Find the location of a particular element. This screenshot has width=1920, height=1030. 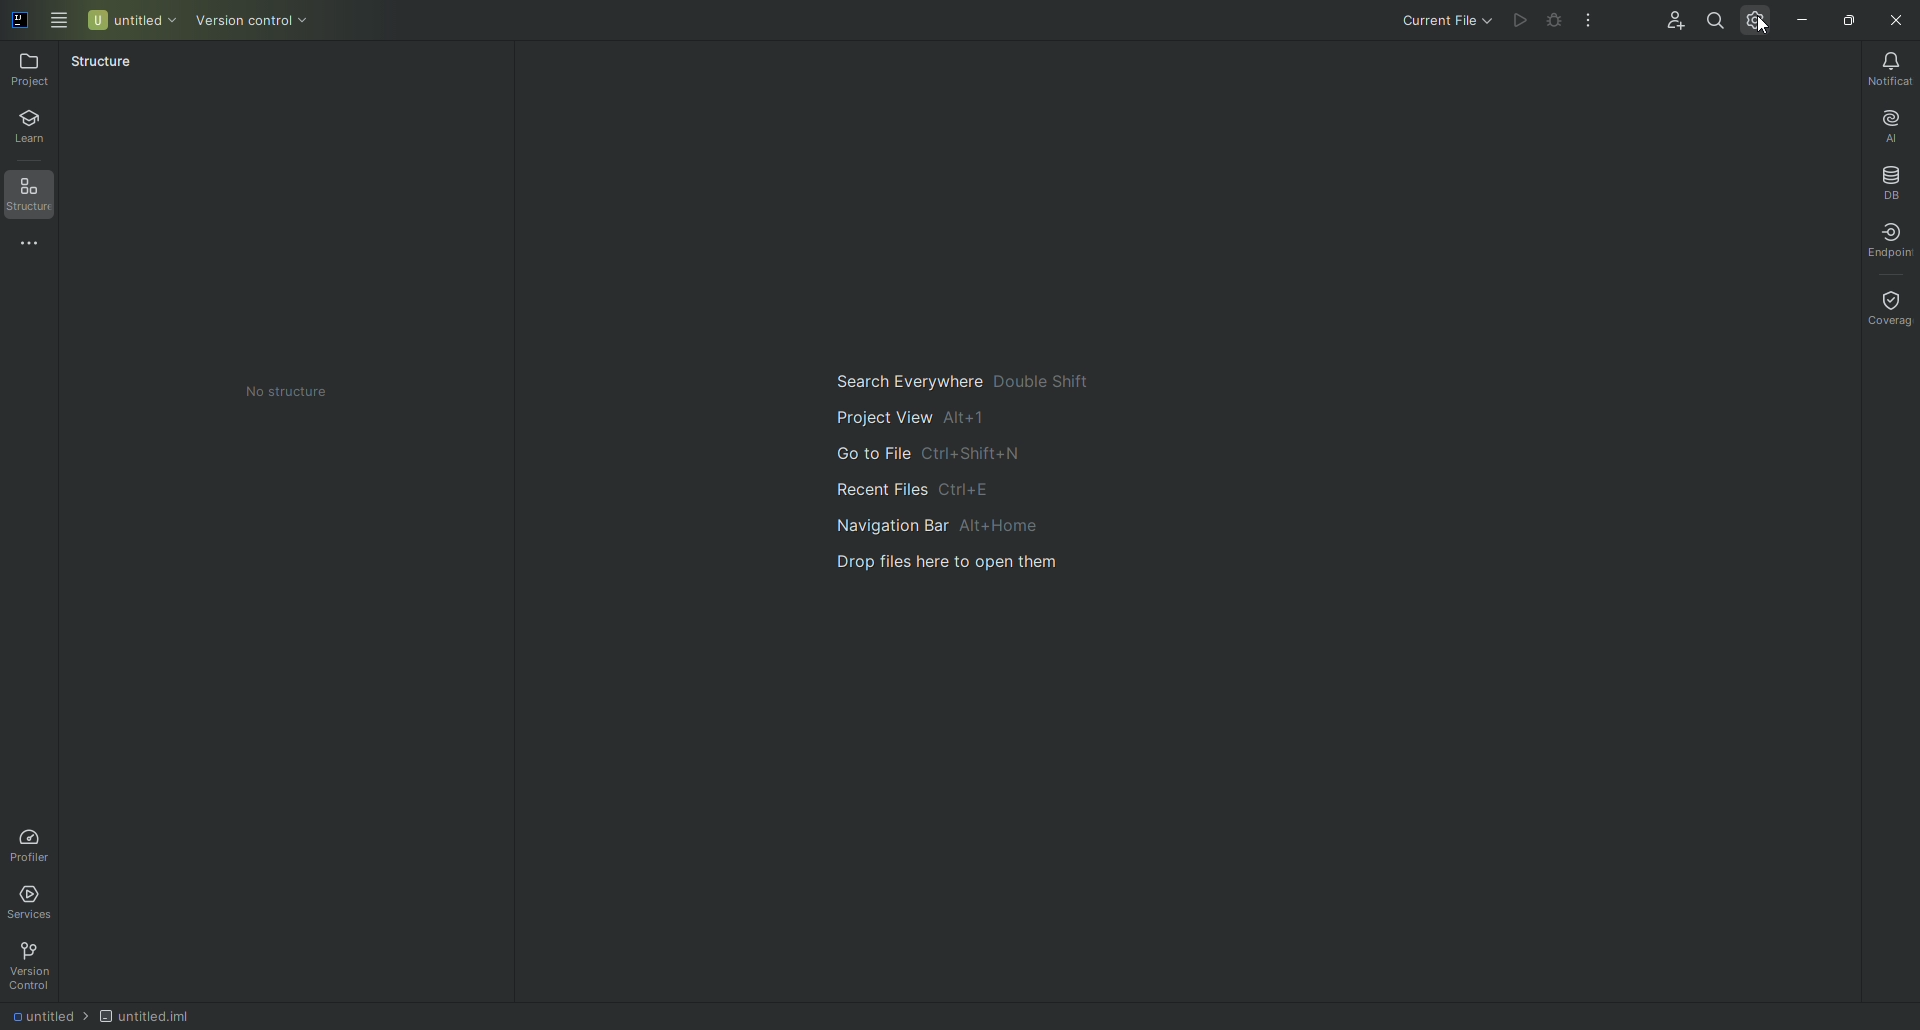

Untitled is located at coordinates (131, 20).